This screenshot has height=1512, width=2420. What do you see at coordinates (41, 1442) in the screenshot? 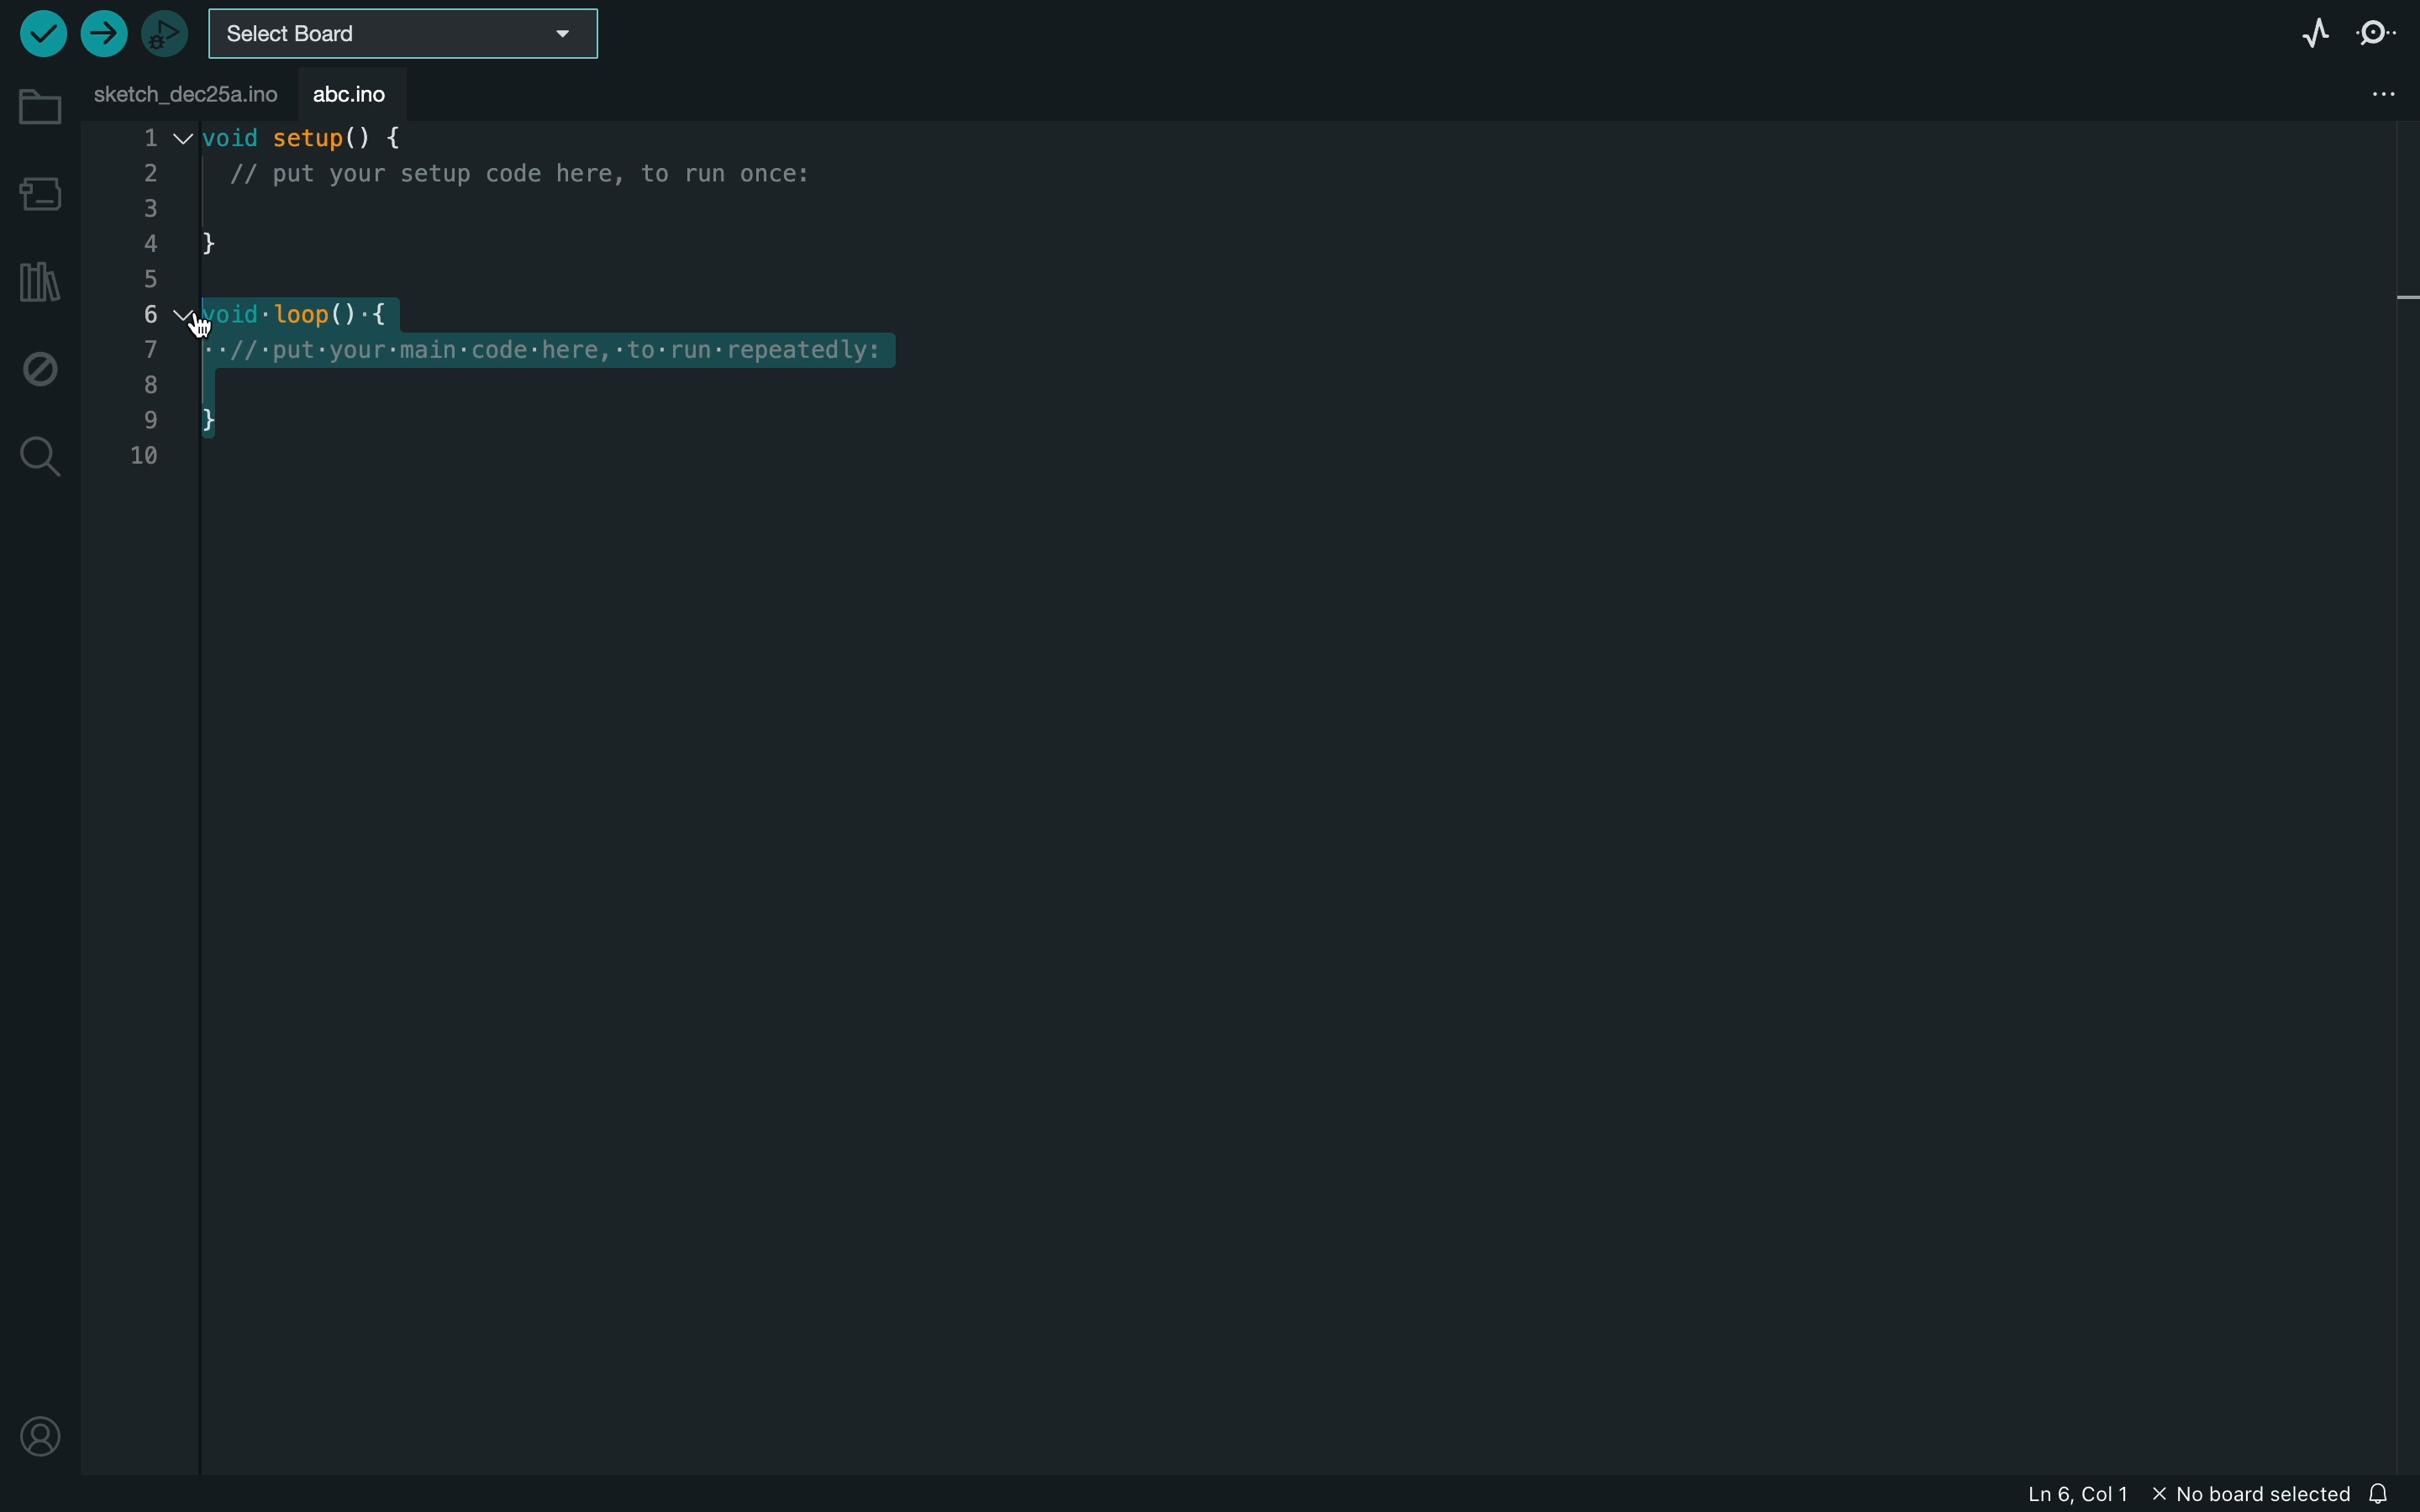
I see `profile` at bounding box center [41, 1442].